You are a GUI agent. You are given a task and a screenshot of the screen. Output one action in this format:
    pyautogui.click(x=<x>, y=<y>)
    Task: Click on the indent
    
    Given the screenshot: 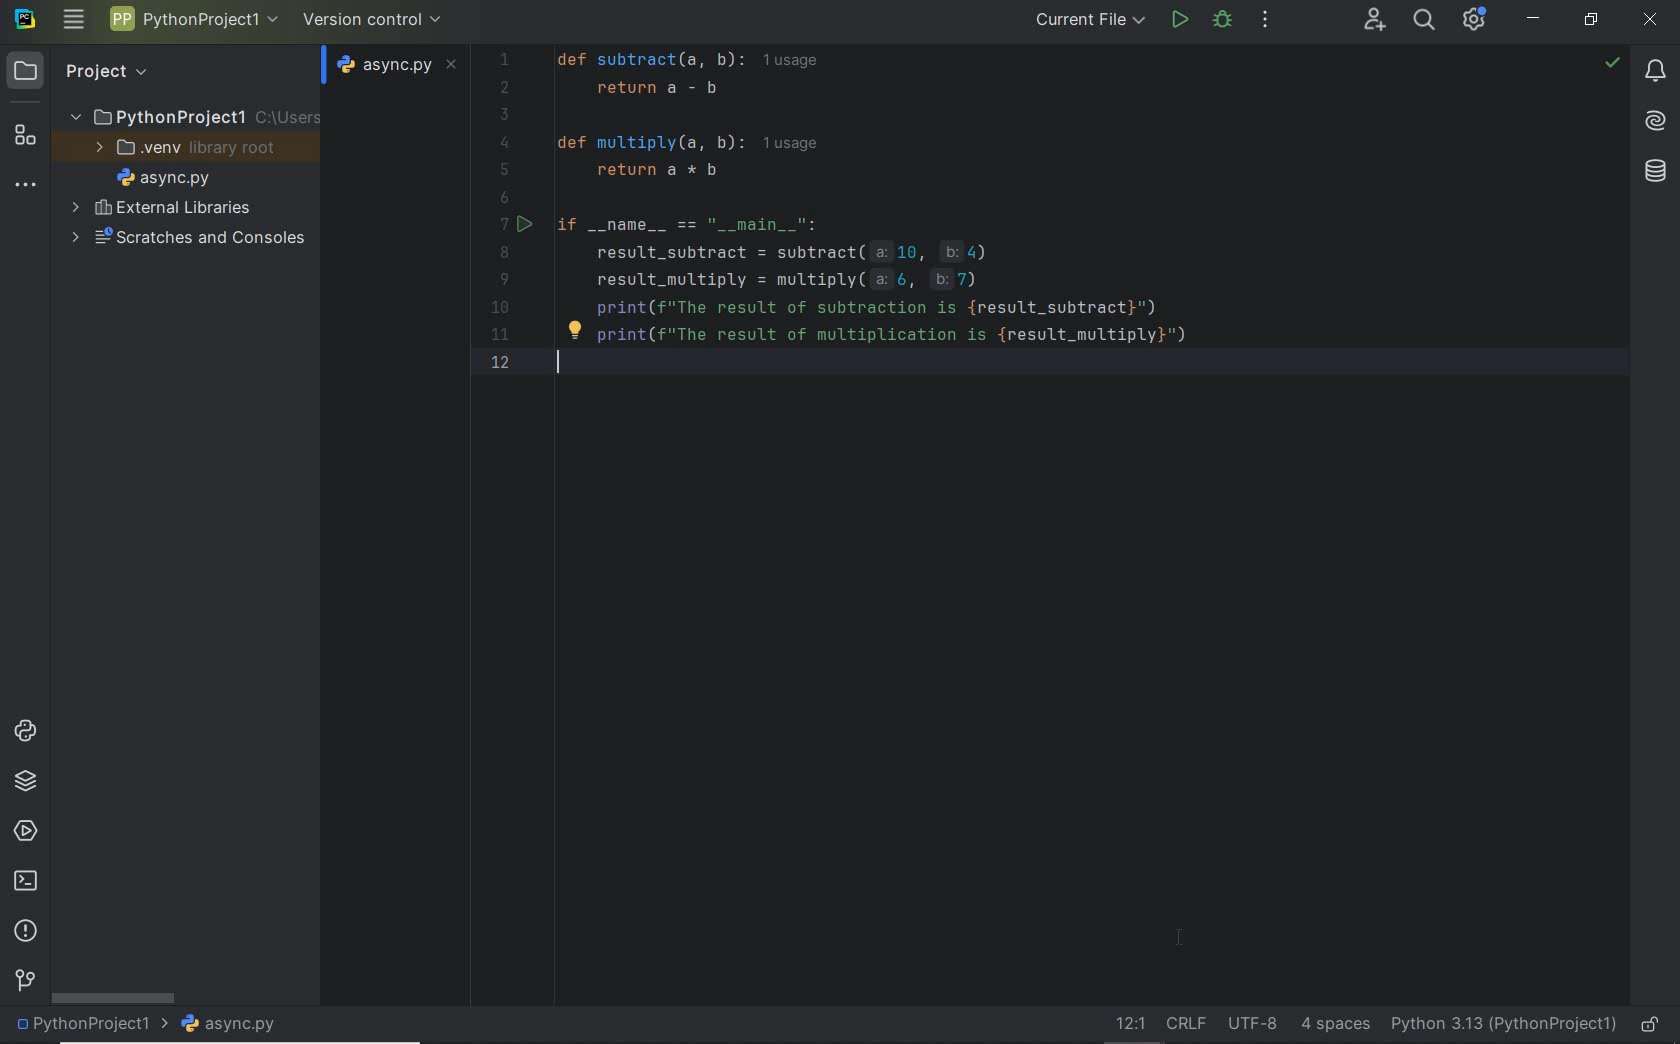 What is the action you would take?
    pyautogui.click(x=1332, y=1022)
    